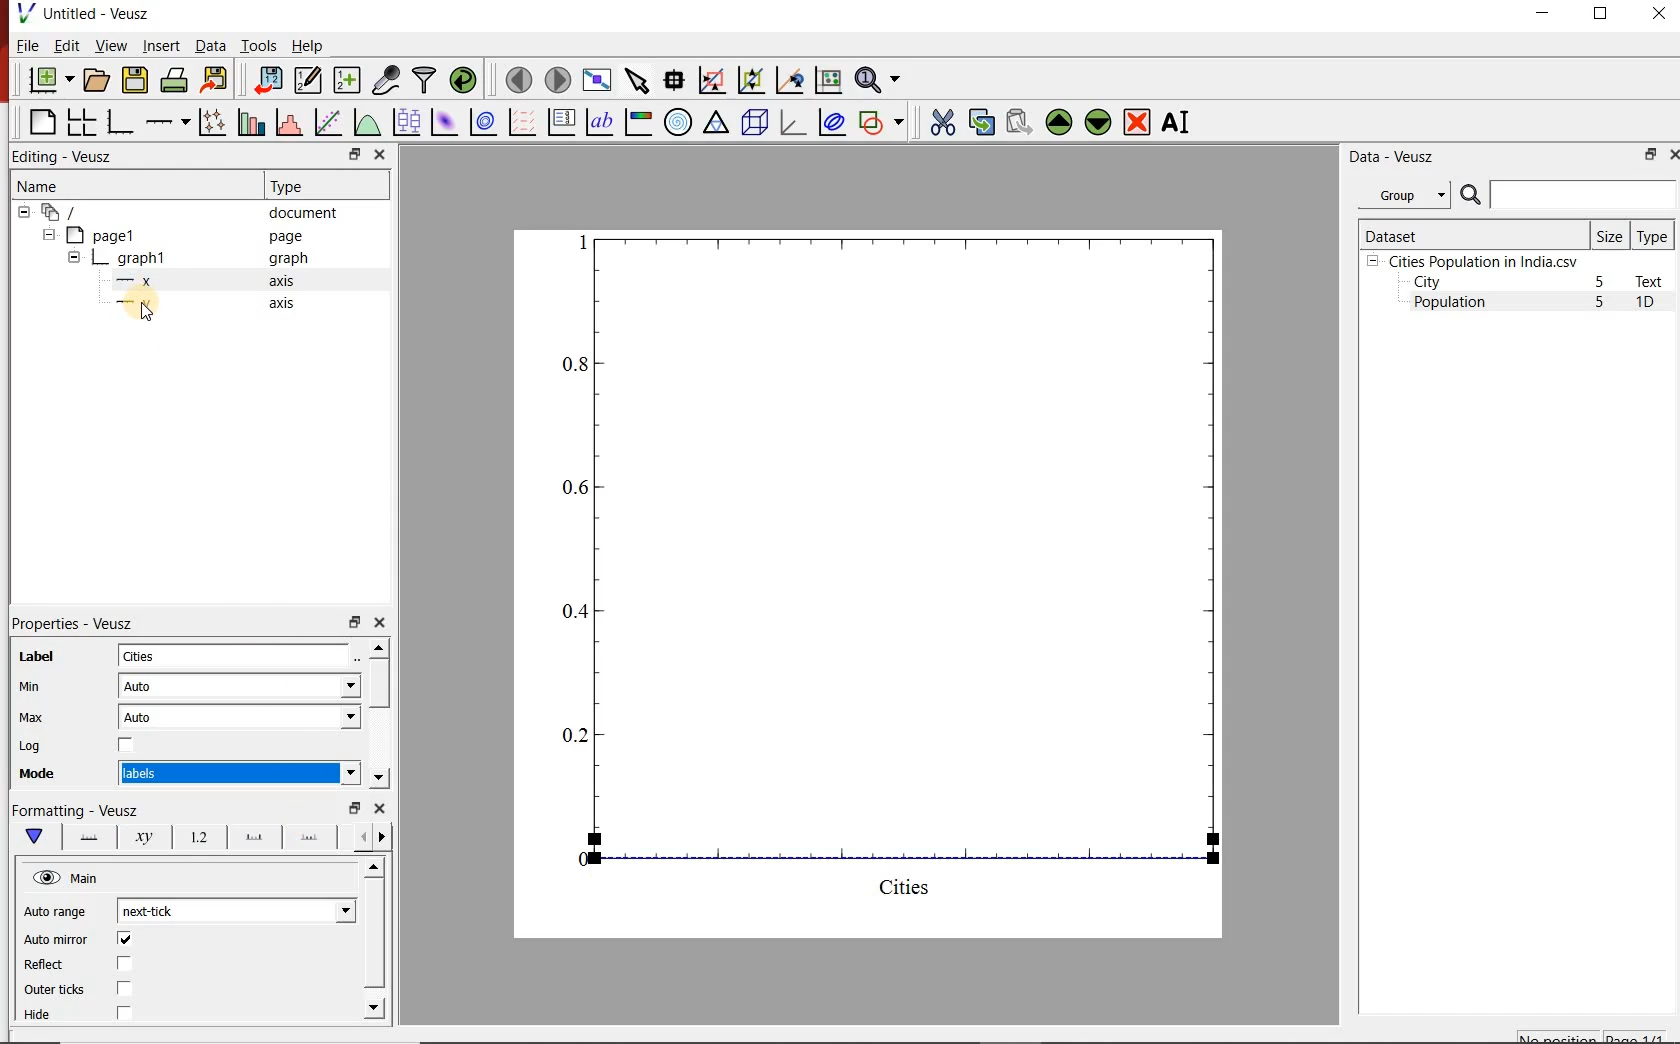 The height and width of the screenshot is (1044, 1680). What do you see at coordinates (81, 122) in the screenshot?
I see `arrange graphs in a grid` at bounding box center [81, 122].